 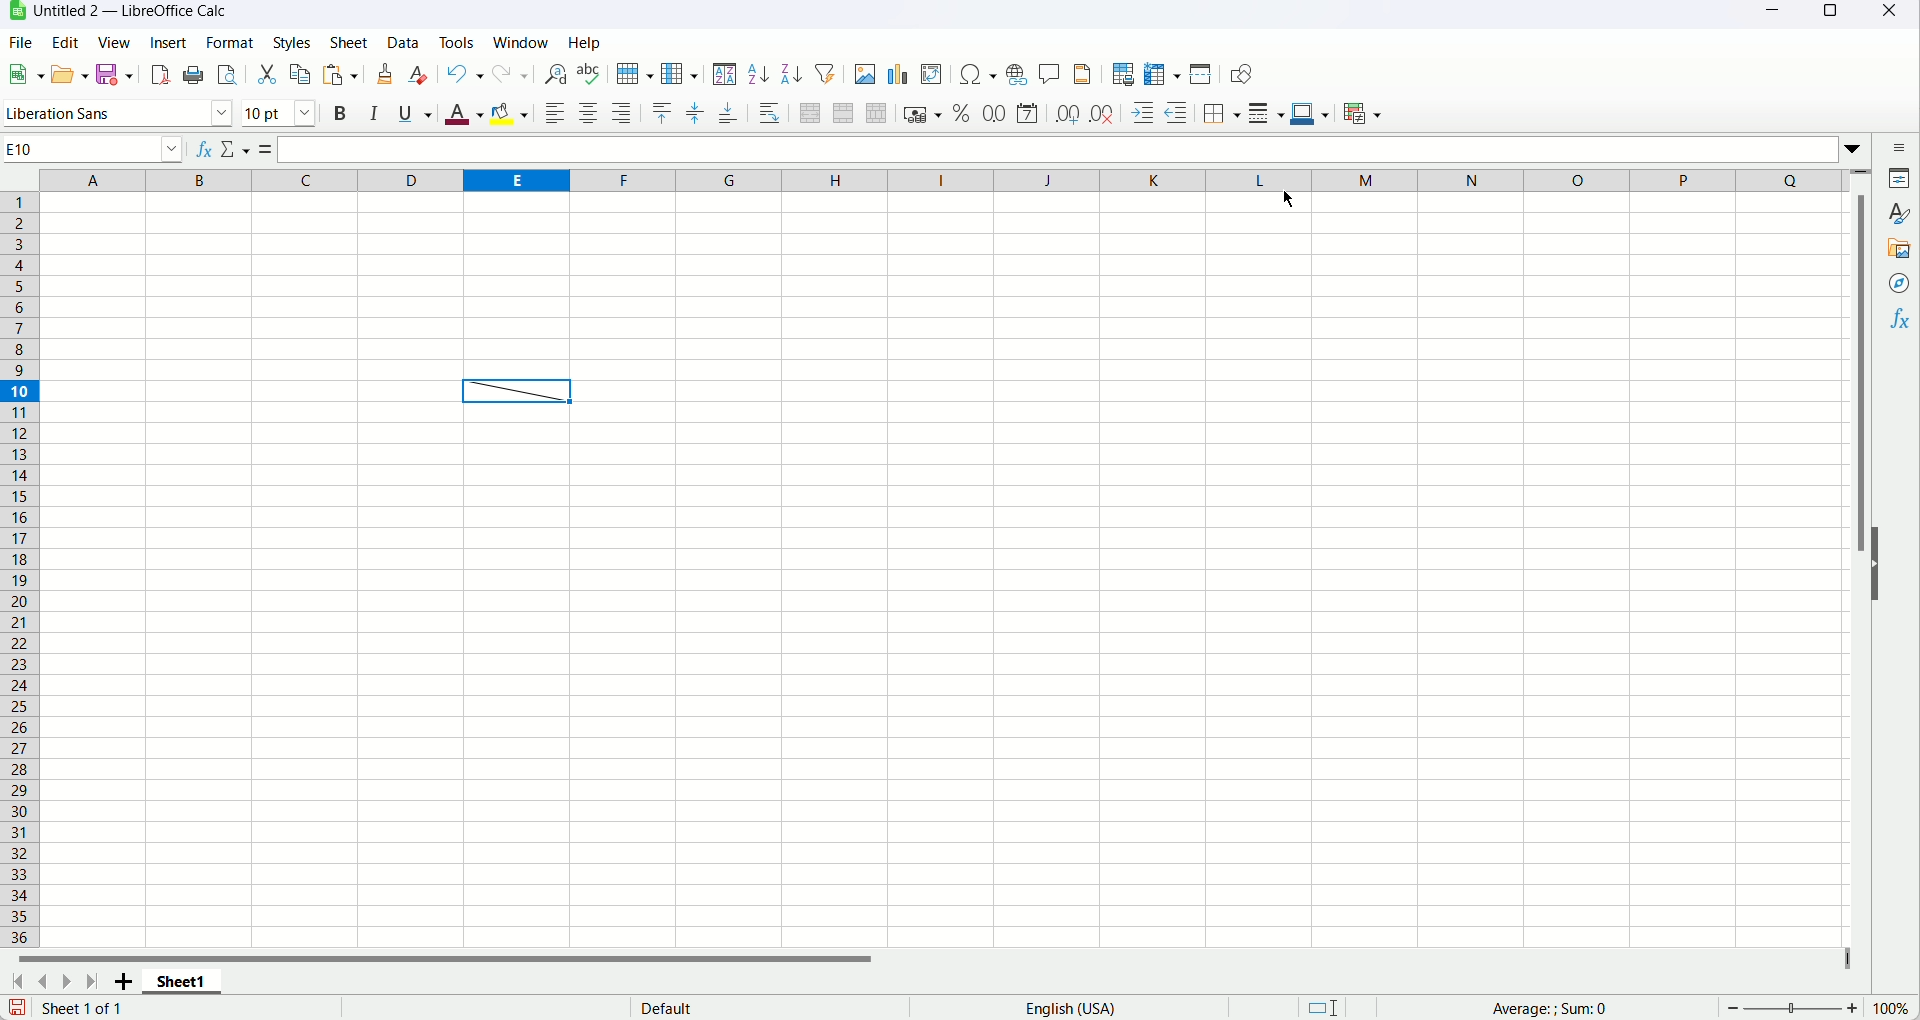 I want to click on Close, so click(x=1892, y=16).